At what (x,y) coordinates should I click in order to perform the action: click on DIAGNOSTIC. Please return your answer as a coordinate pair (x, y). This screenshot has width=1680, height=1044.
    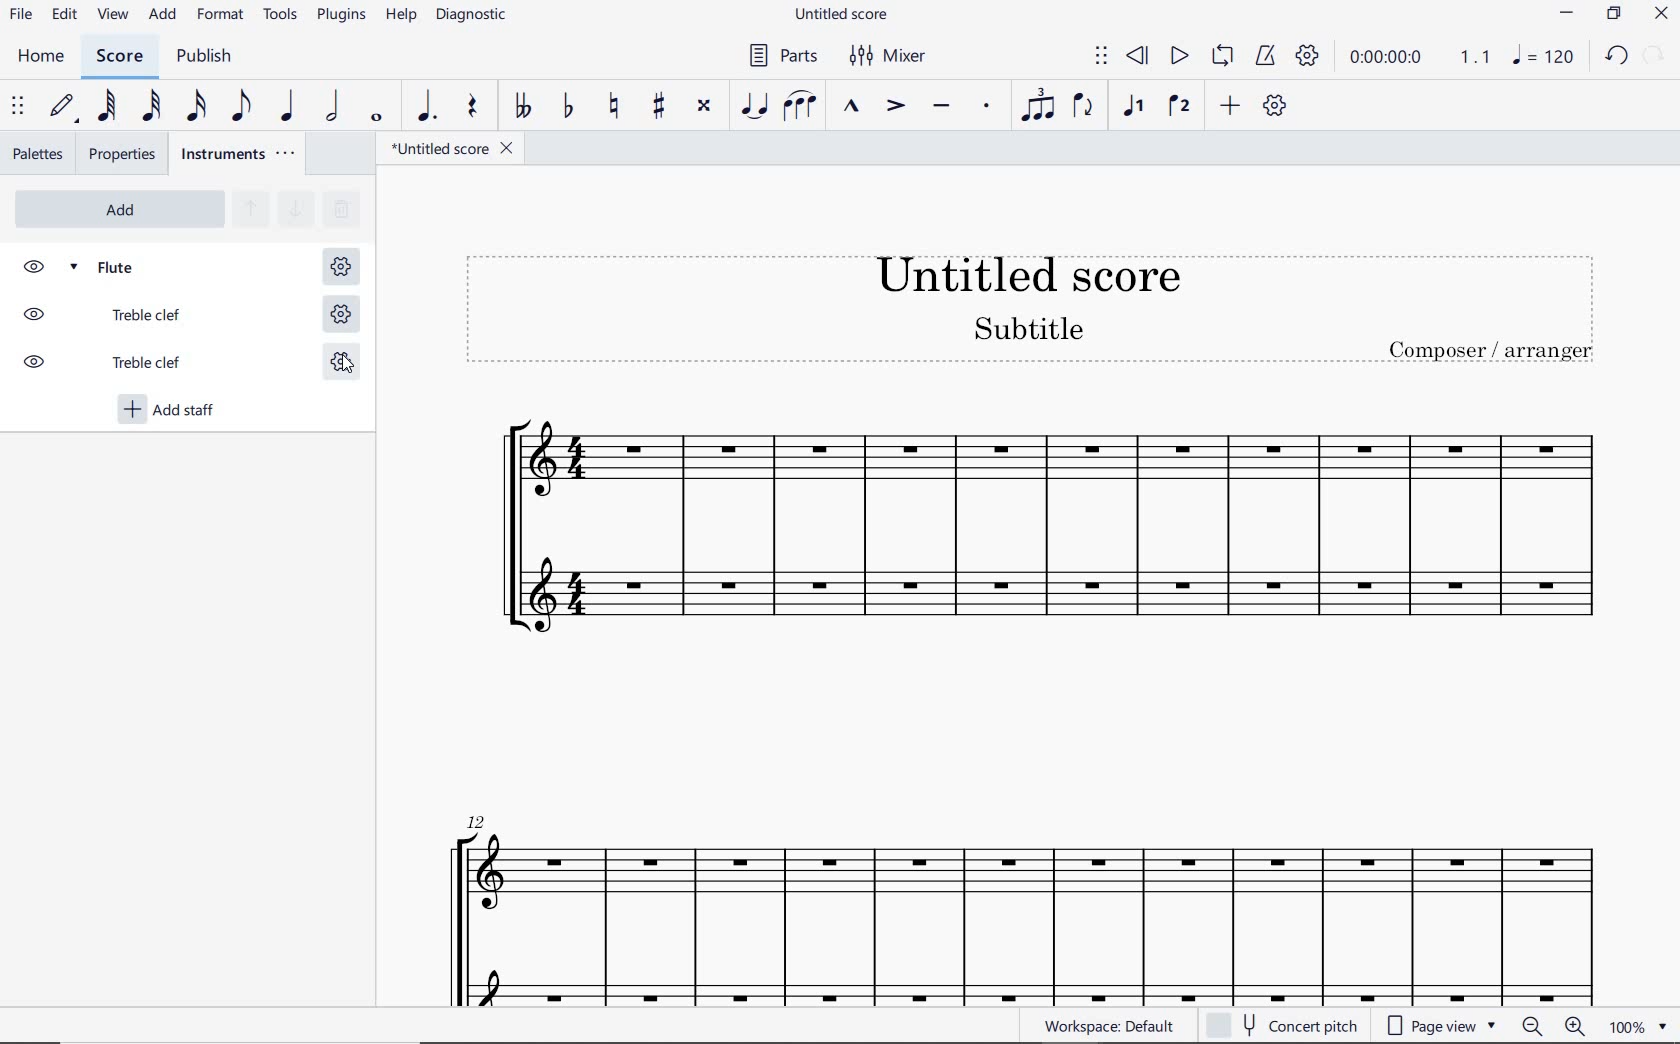
    Looking at the image, I should click on (473, 16).